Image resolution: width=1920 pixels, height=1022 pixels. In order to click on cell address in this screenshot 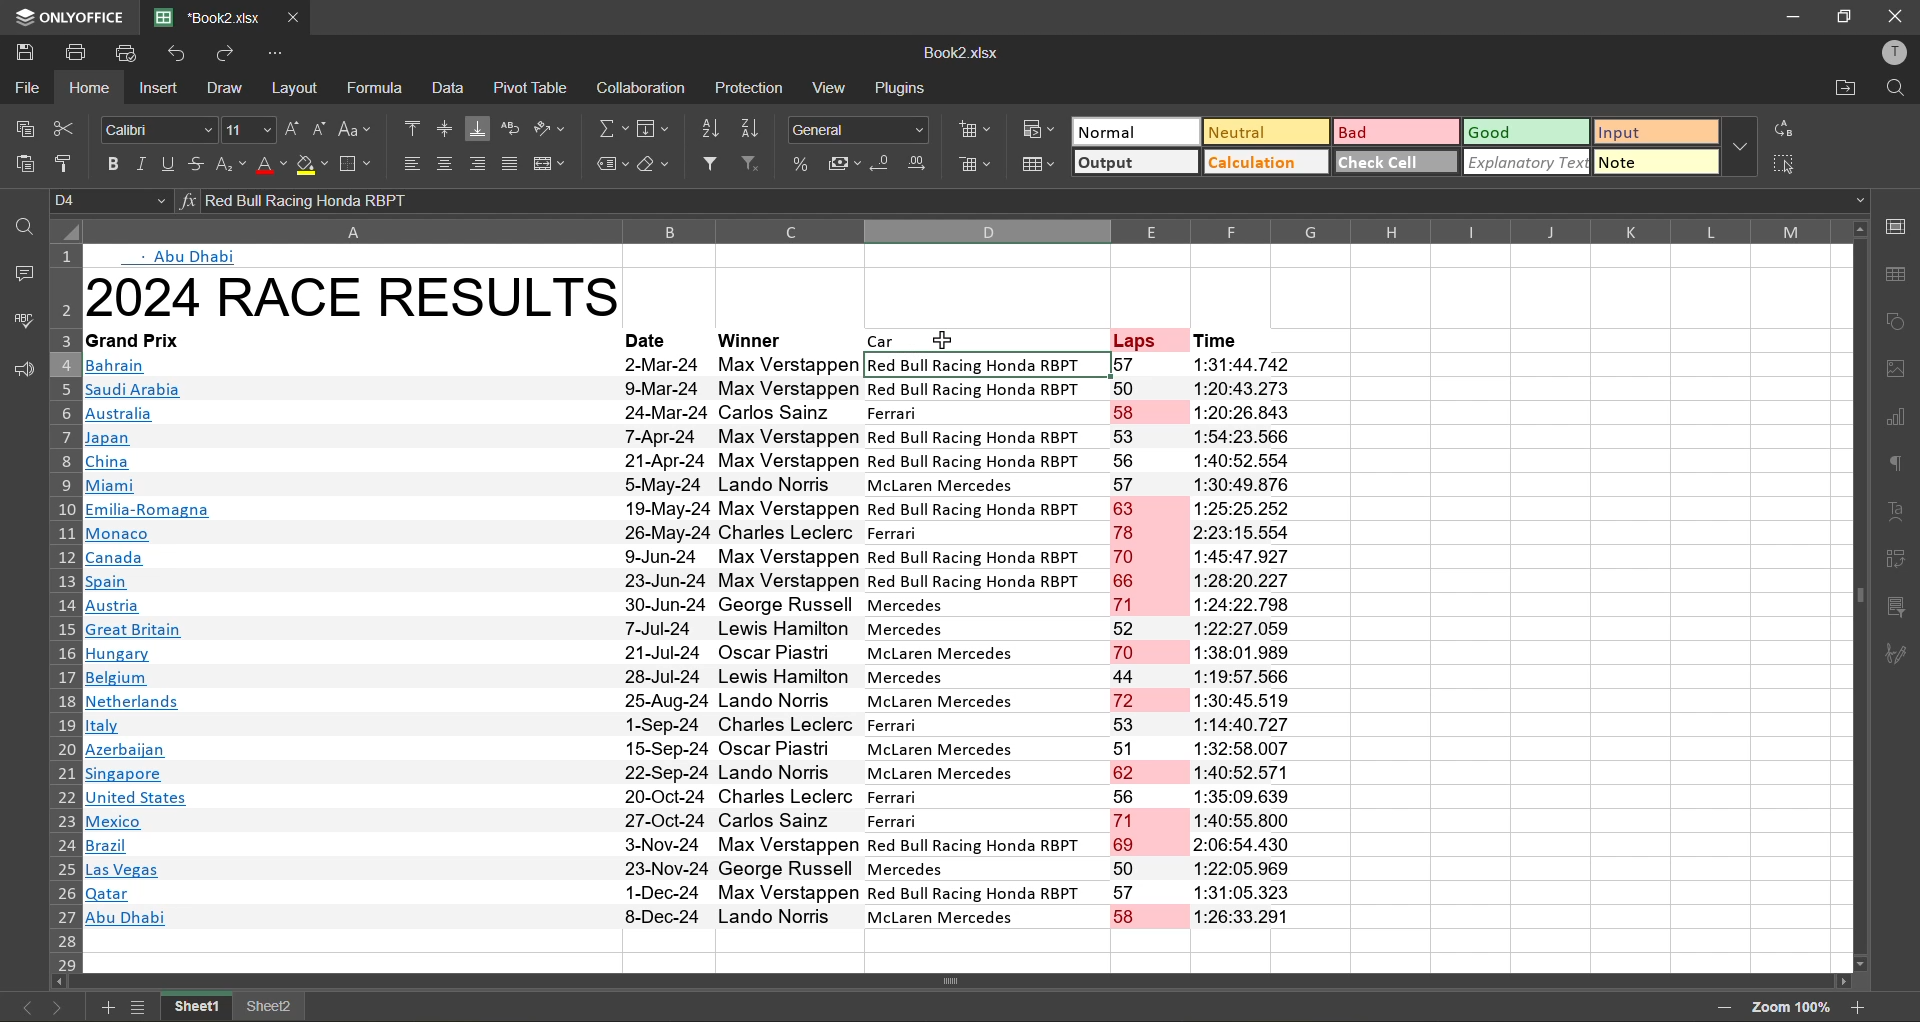, I will do `click(110, 201)`.